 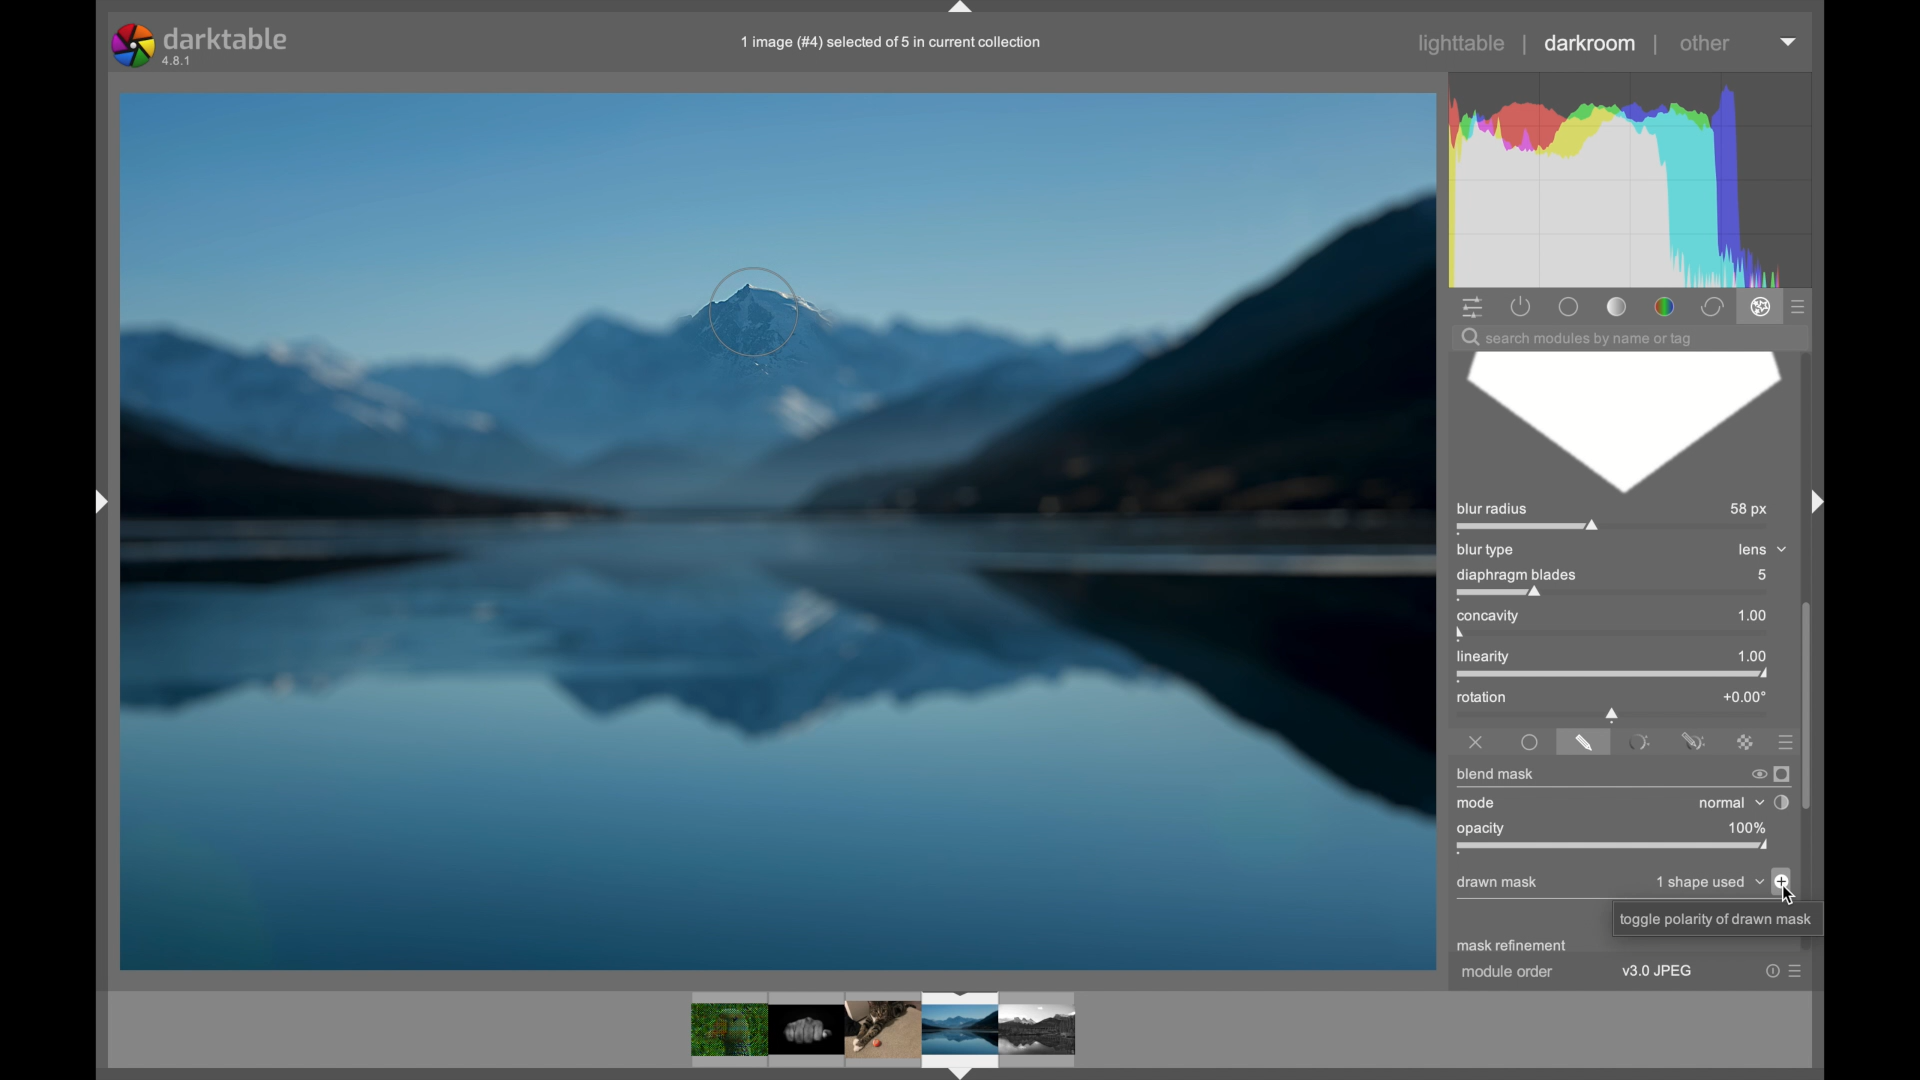 I want to click on lens, so click(x=1761, y=548).